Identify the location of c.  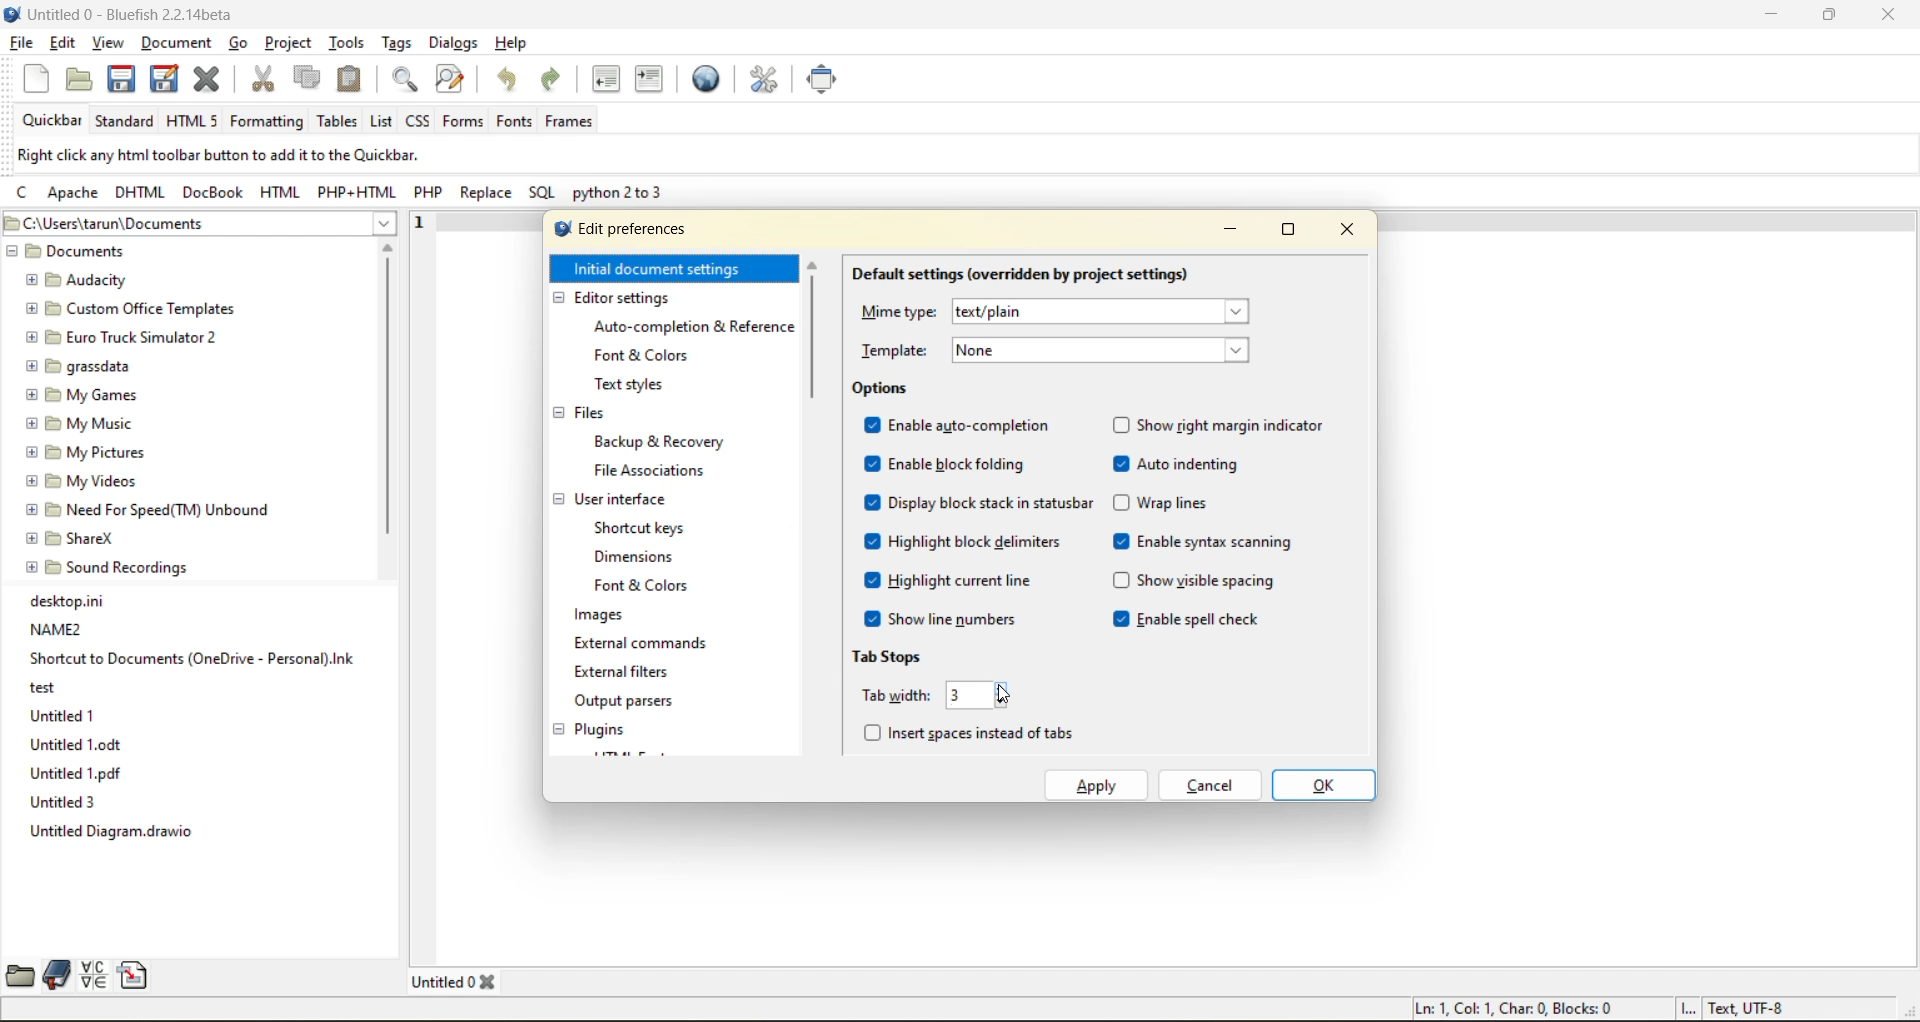
(28, 196).